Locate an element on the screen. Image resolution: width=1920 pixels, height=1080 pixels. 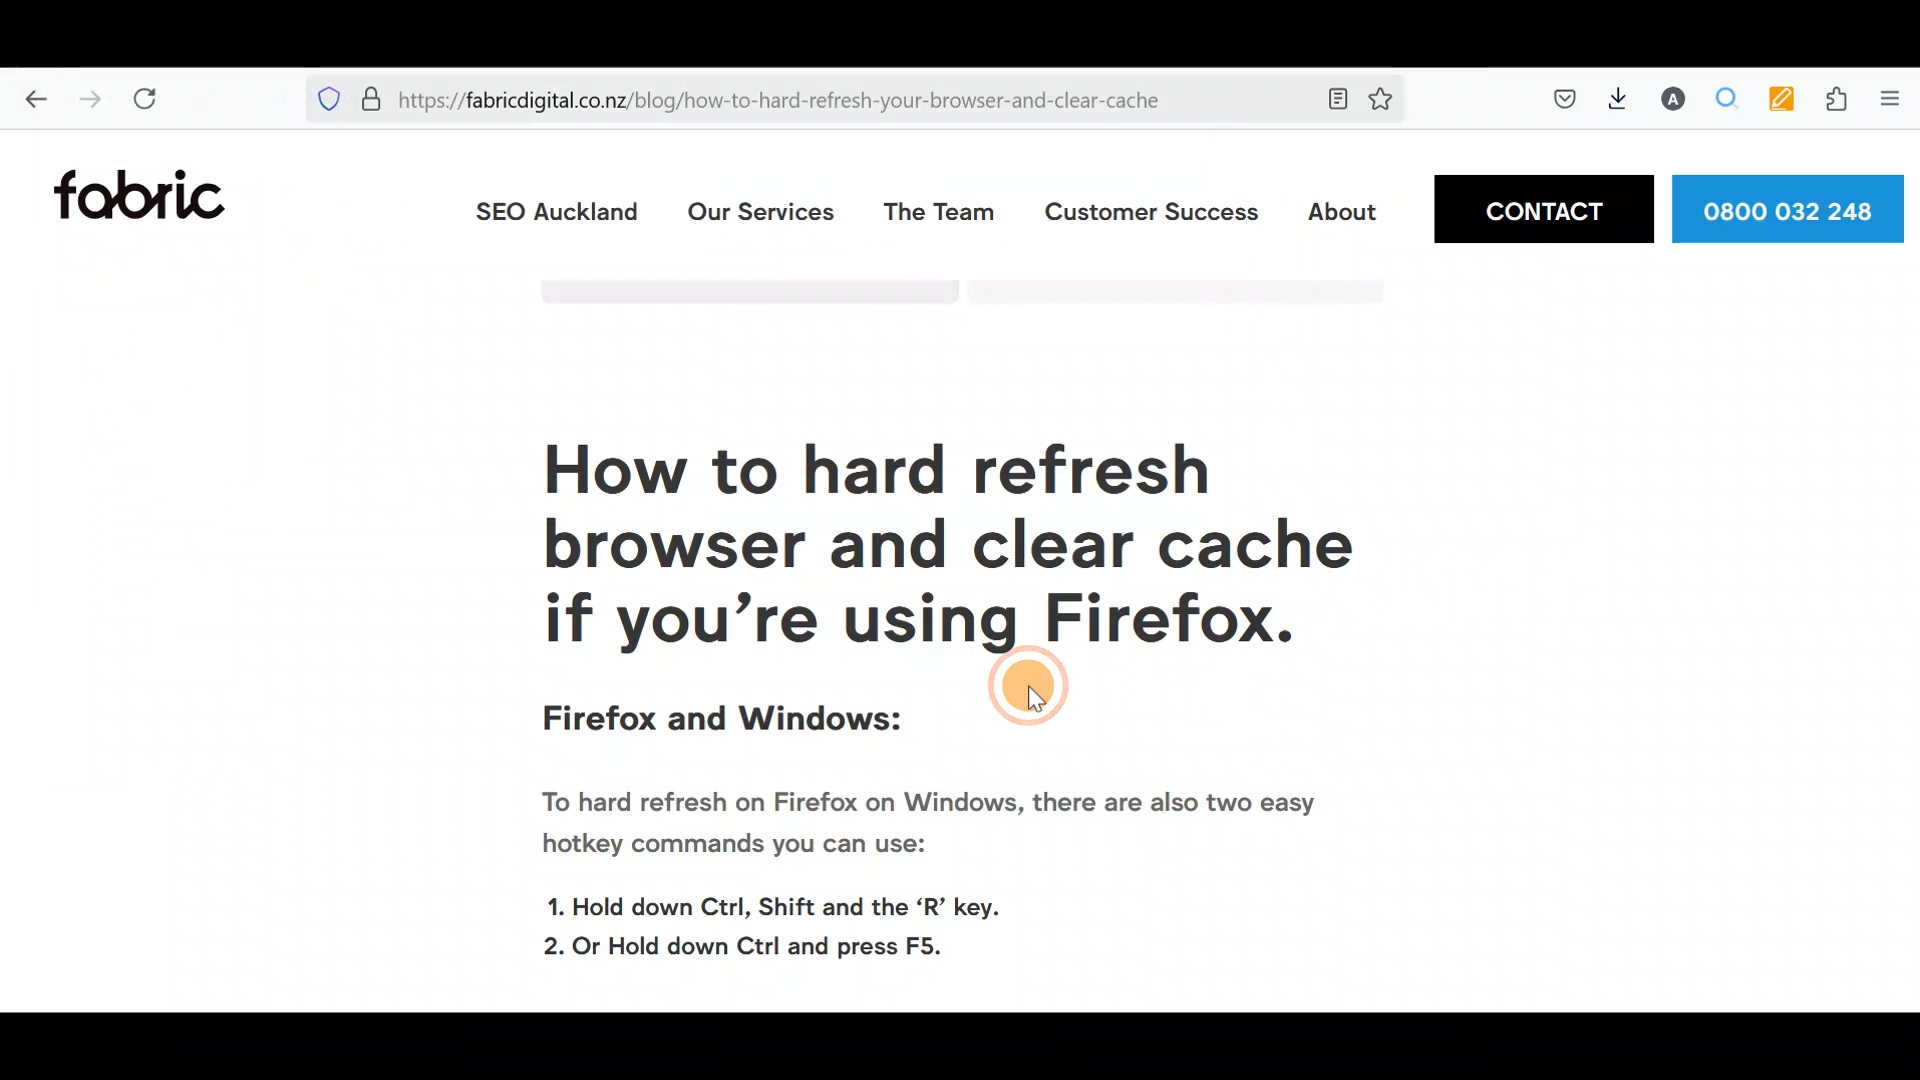
Account is located at coordinates (1678, 99).